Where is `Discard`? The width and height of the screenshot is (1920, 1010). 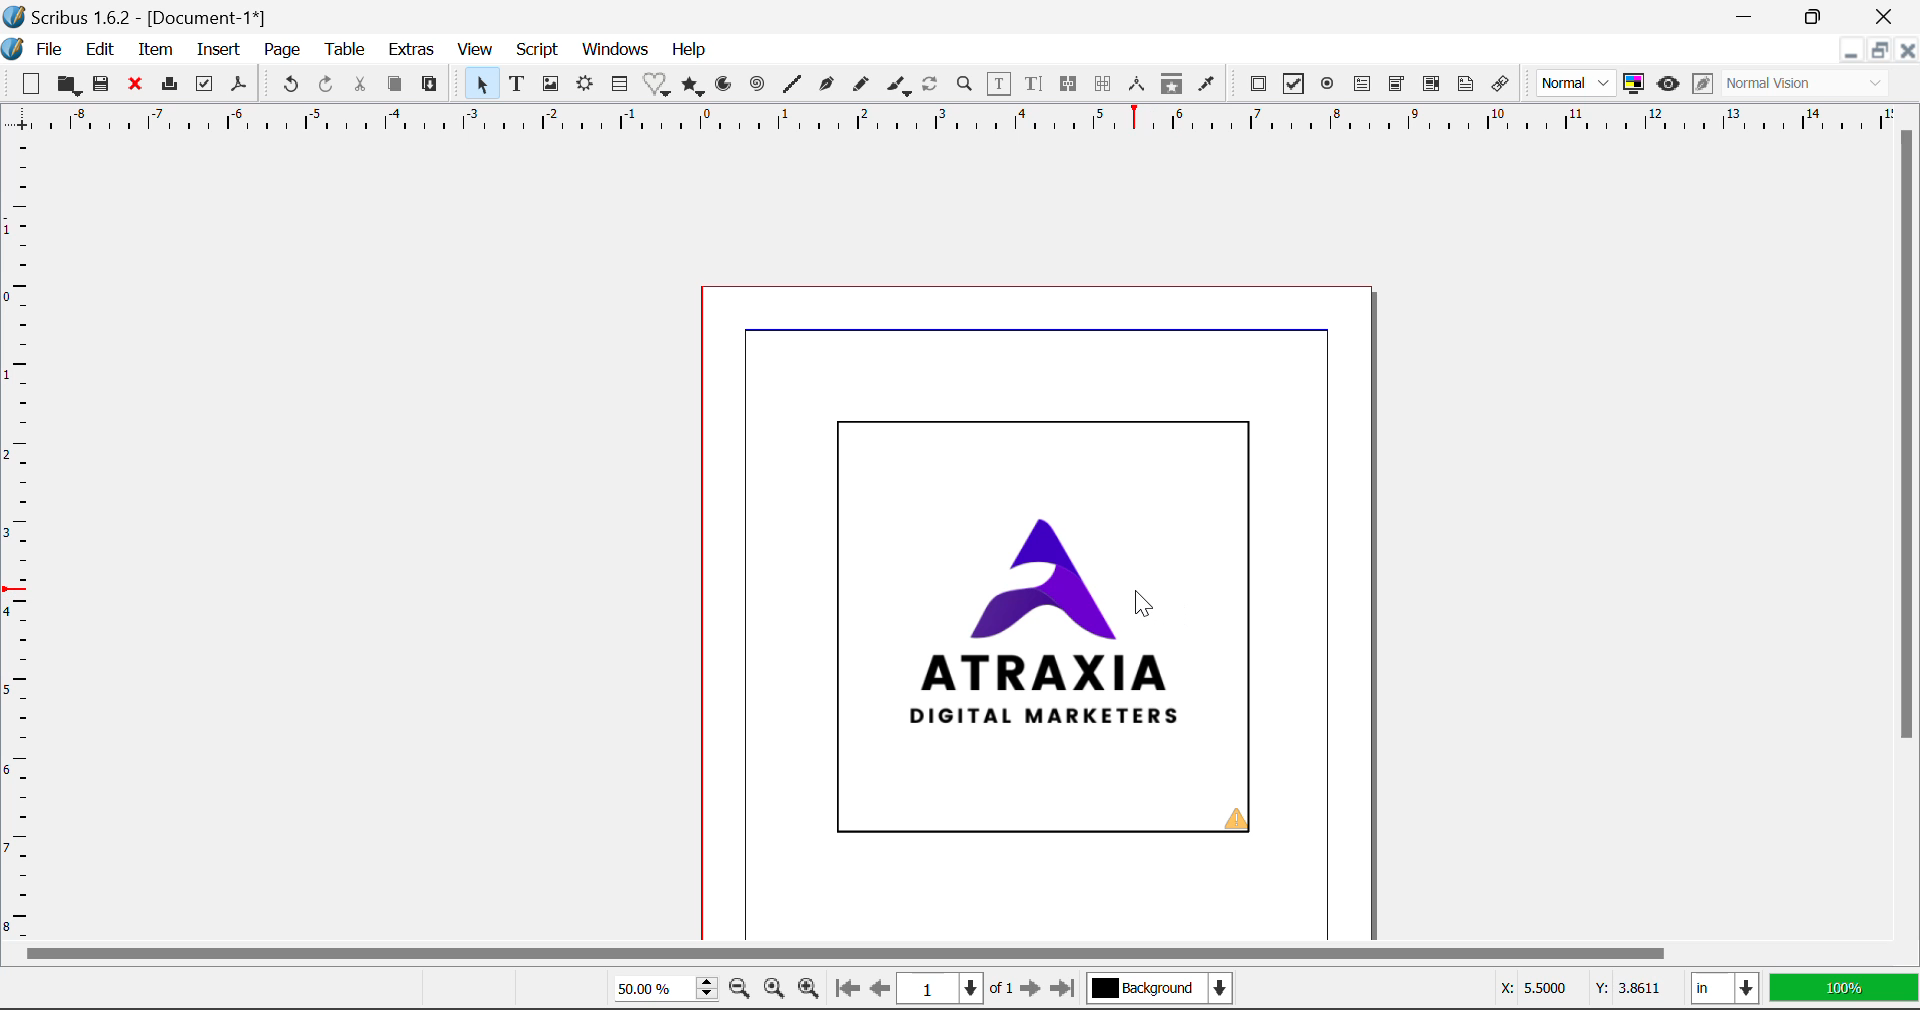 Discard is located at coordinates (138, 87).